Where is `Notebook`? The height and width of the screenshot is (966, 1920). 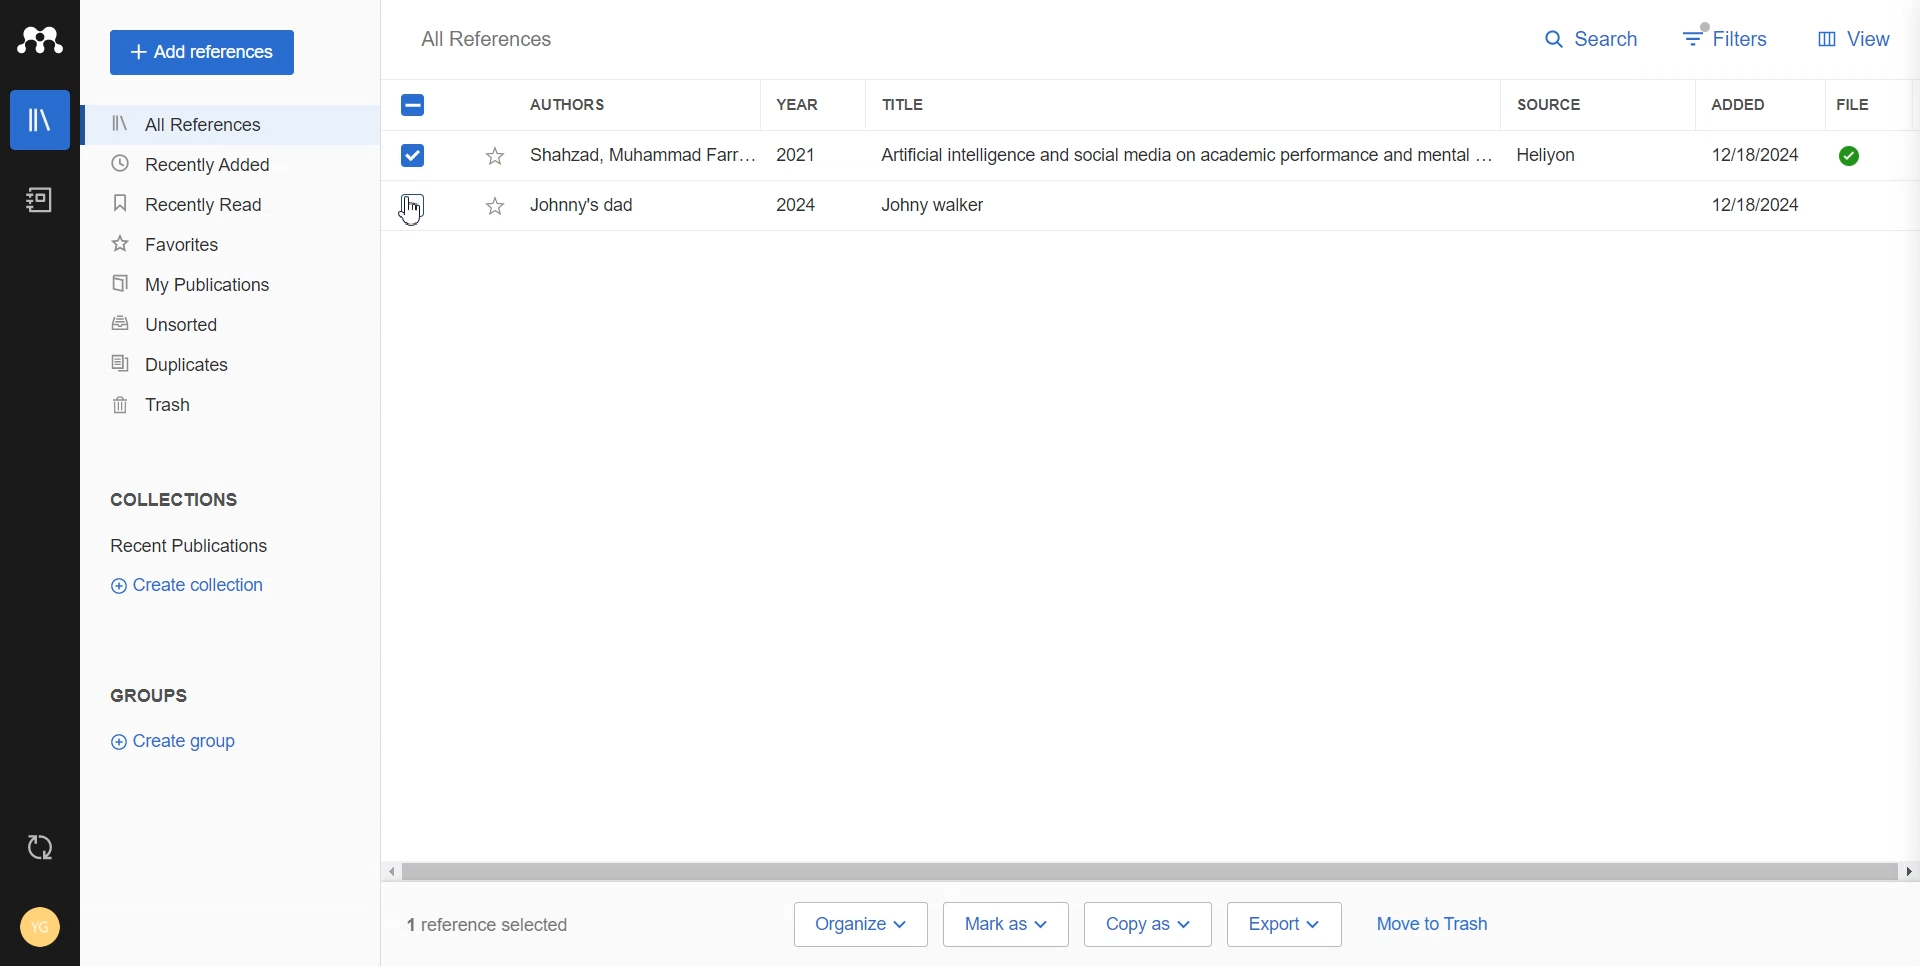 Notebook is located at coordinates (40, 200).